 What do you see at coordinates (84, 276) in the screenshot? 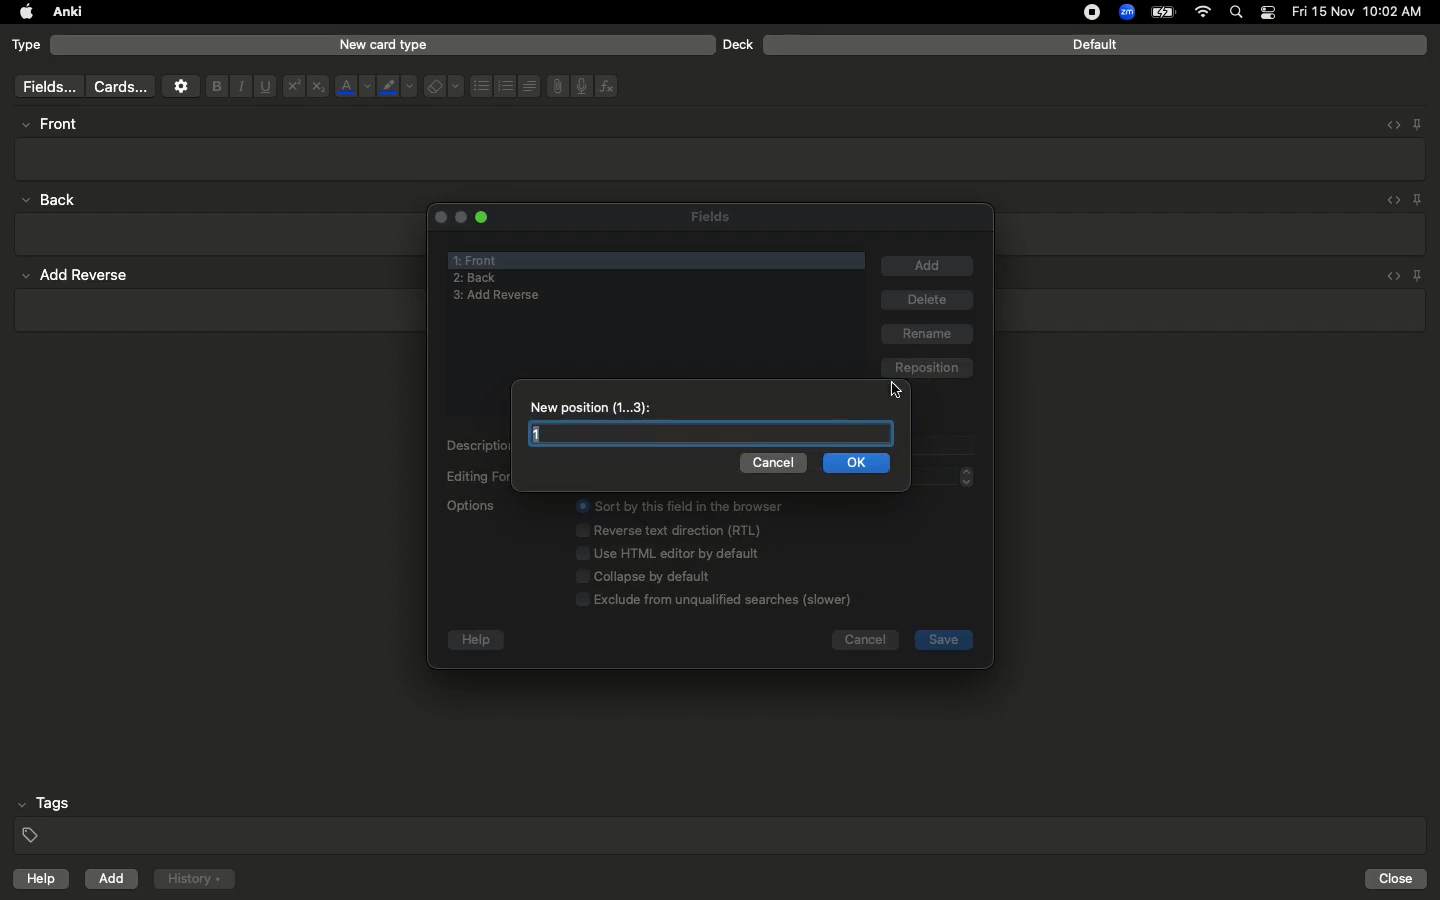
I see `add reverse` at bounding box center [84, 276].